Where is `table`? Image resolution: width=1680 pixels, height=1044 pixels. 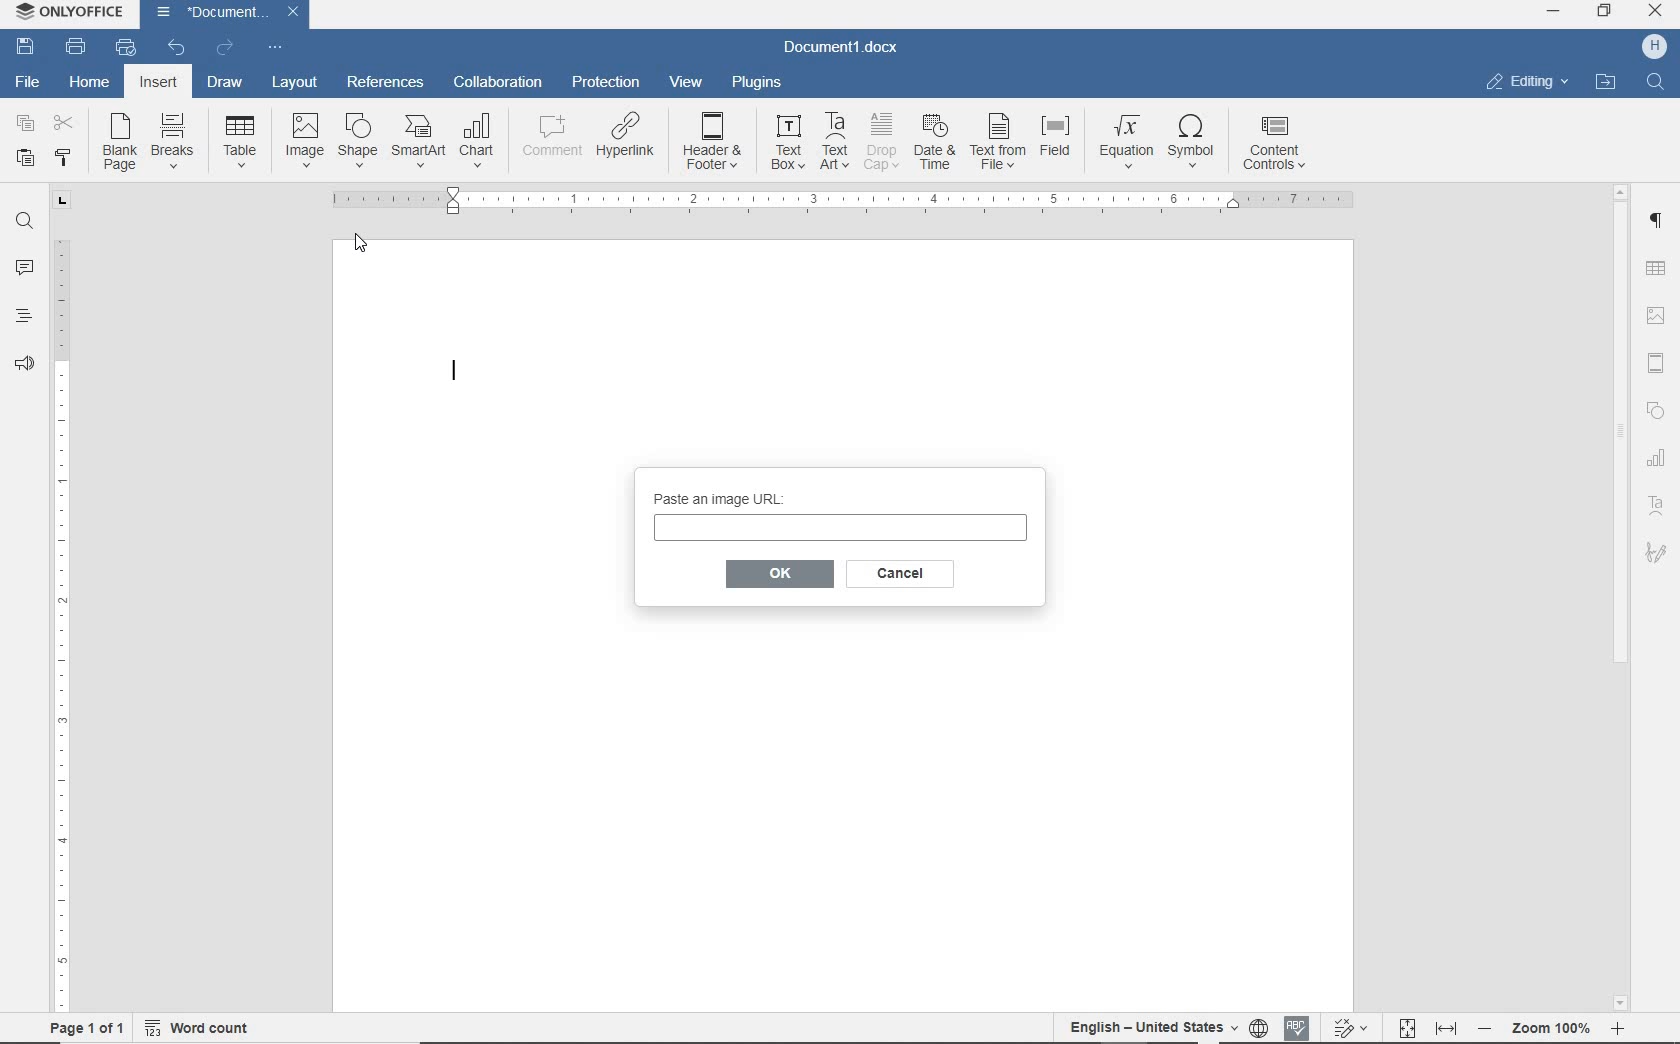
table is located at coordinates (242, 143).